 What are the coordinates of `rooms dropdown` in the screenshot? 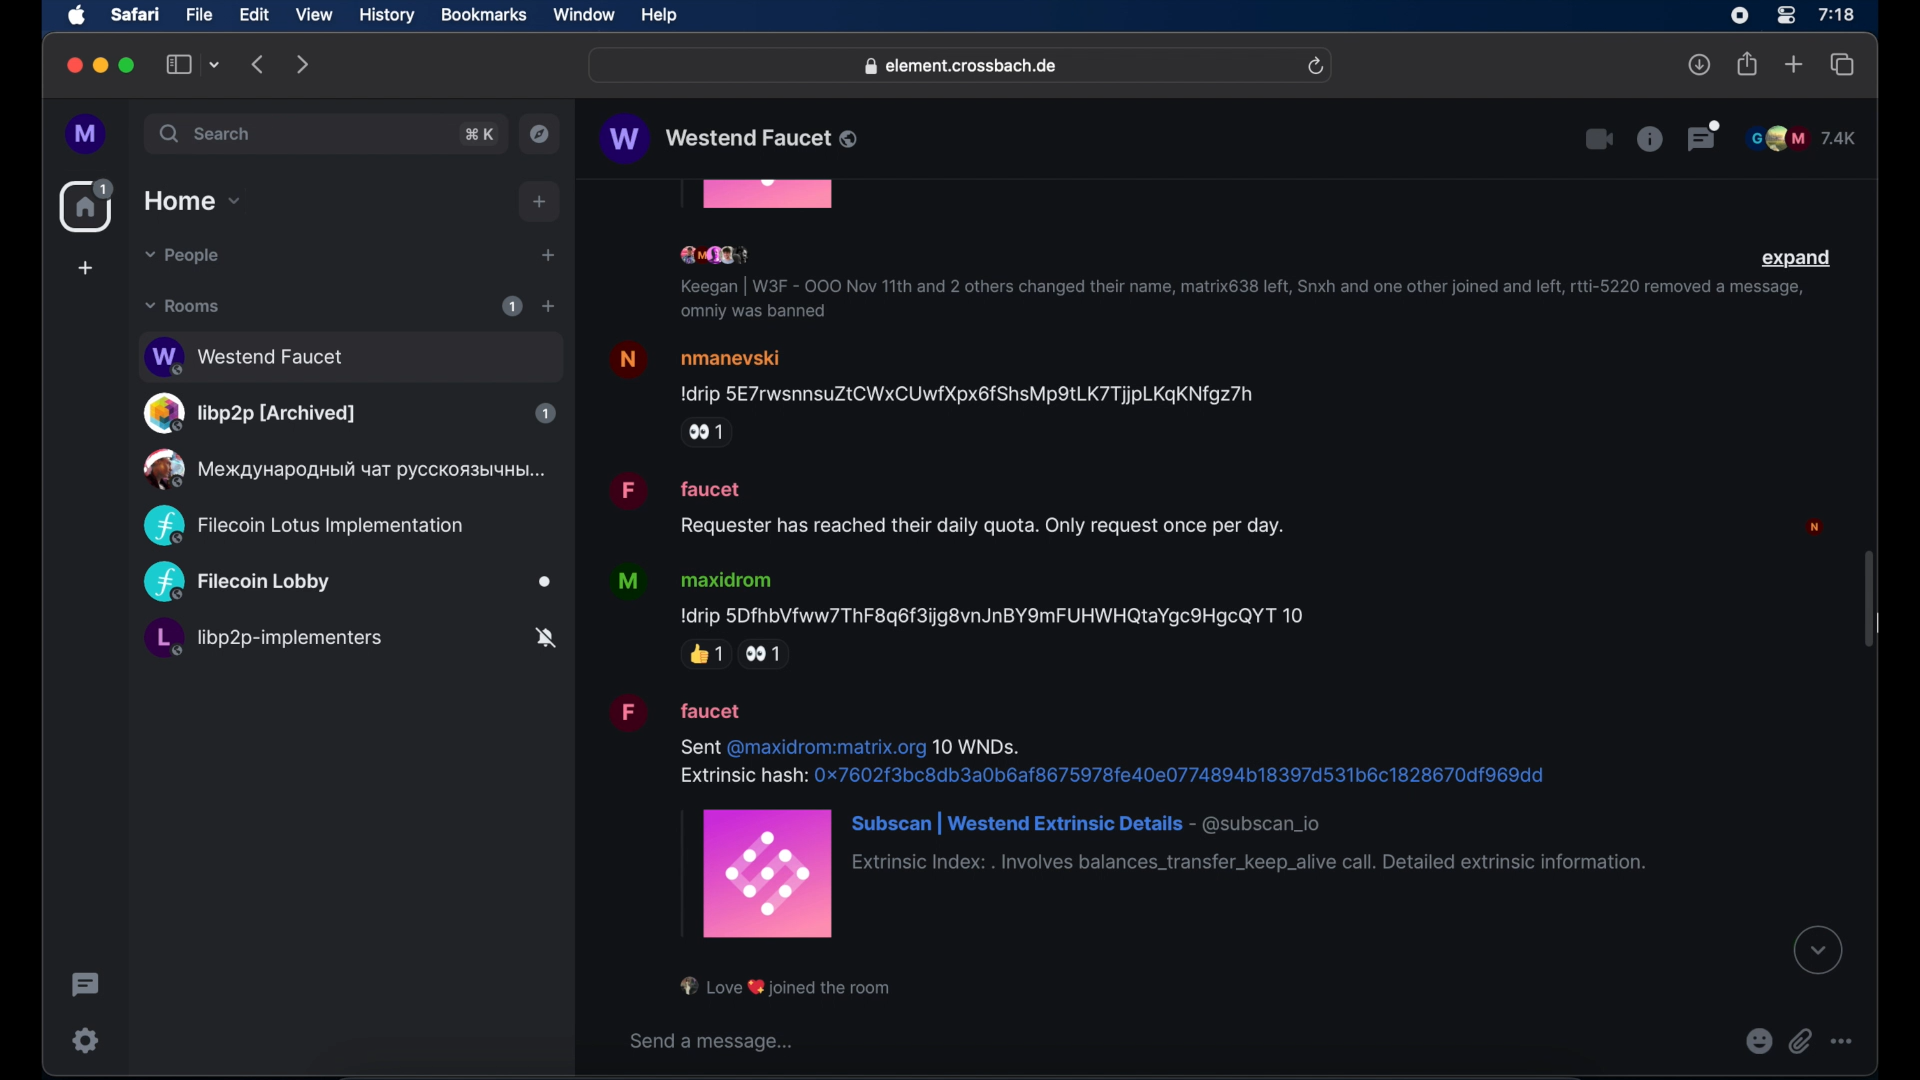 It's located at (183, 306).